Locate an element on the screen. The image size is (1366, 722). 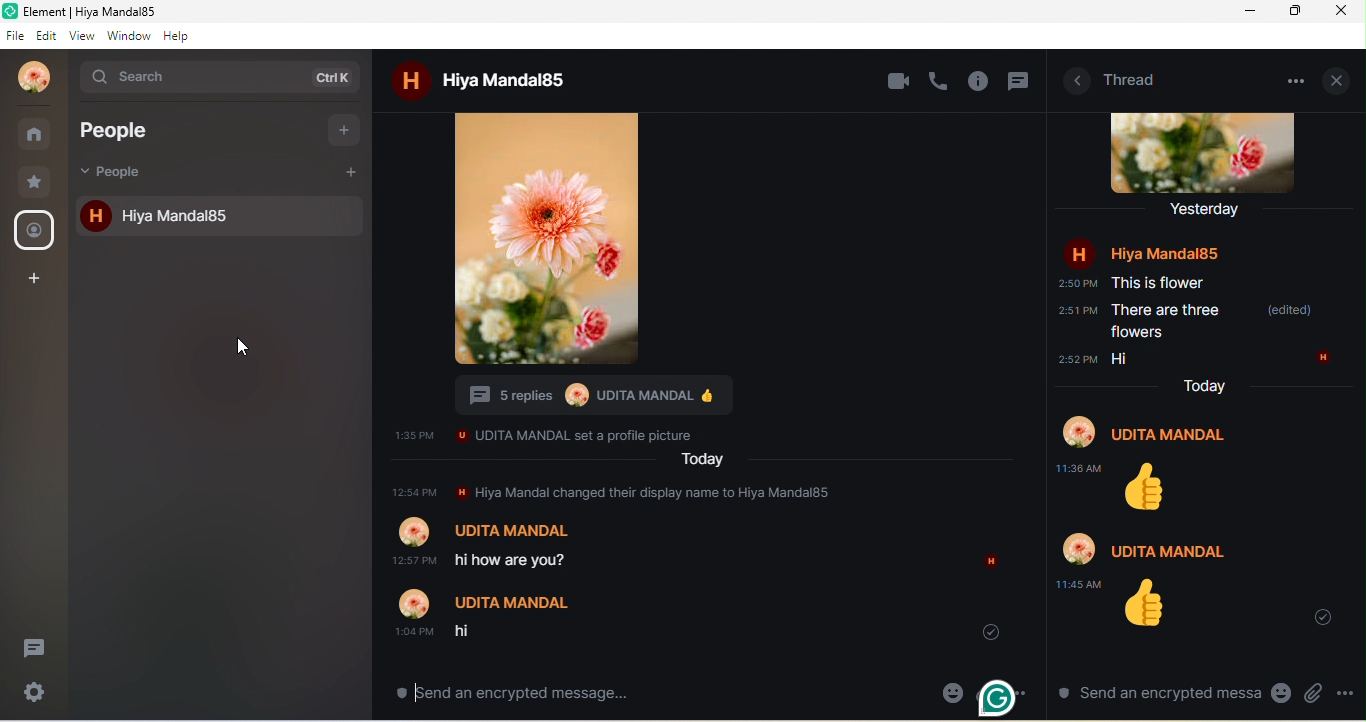
(edited) is located at coordinates (1287, 310).